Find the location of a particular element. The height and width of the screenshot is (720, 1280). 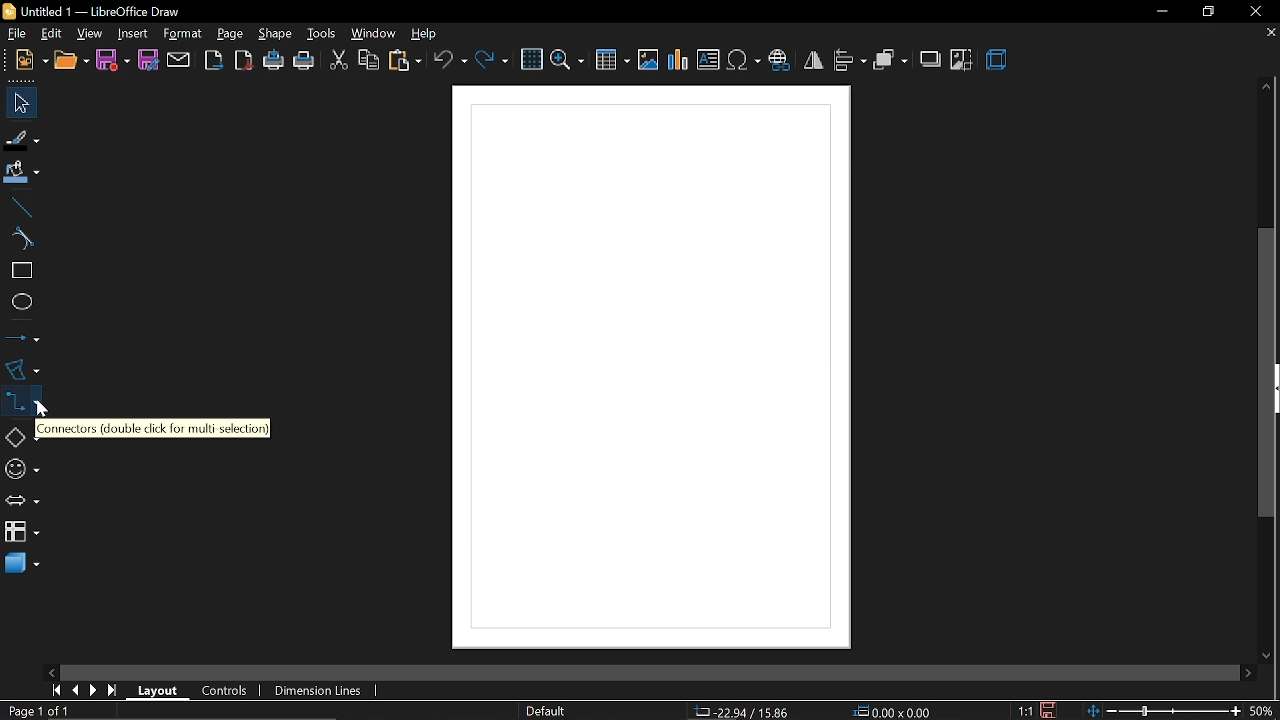

3d shapes is located at coordinates (21, 566).